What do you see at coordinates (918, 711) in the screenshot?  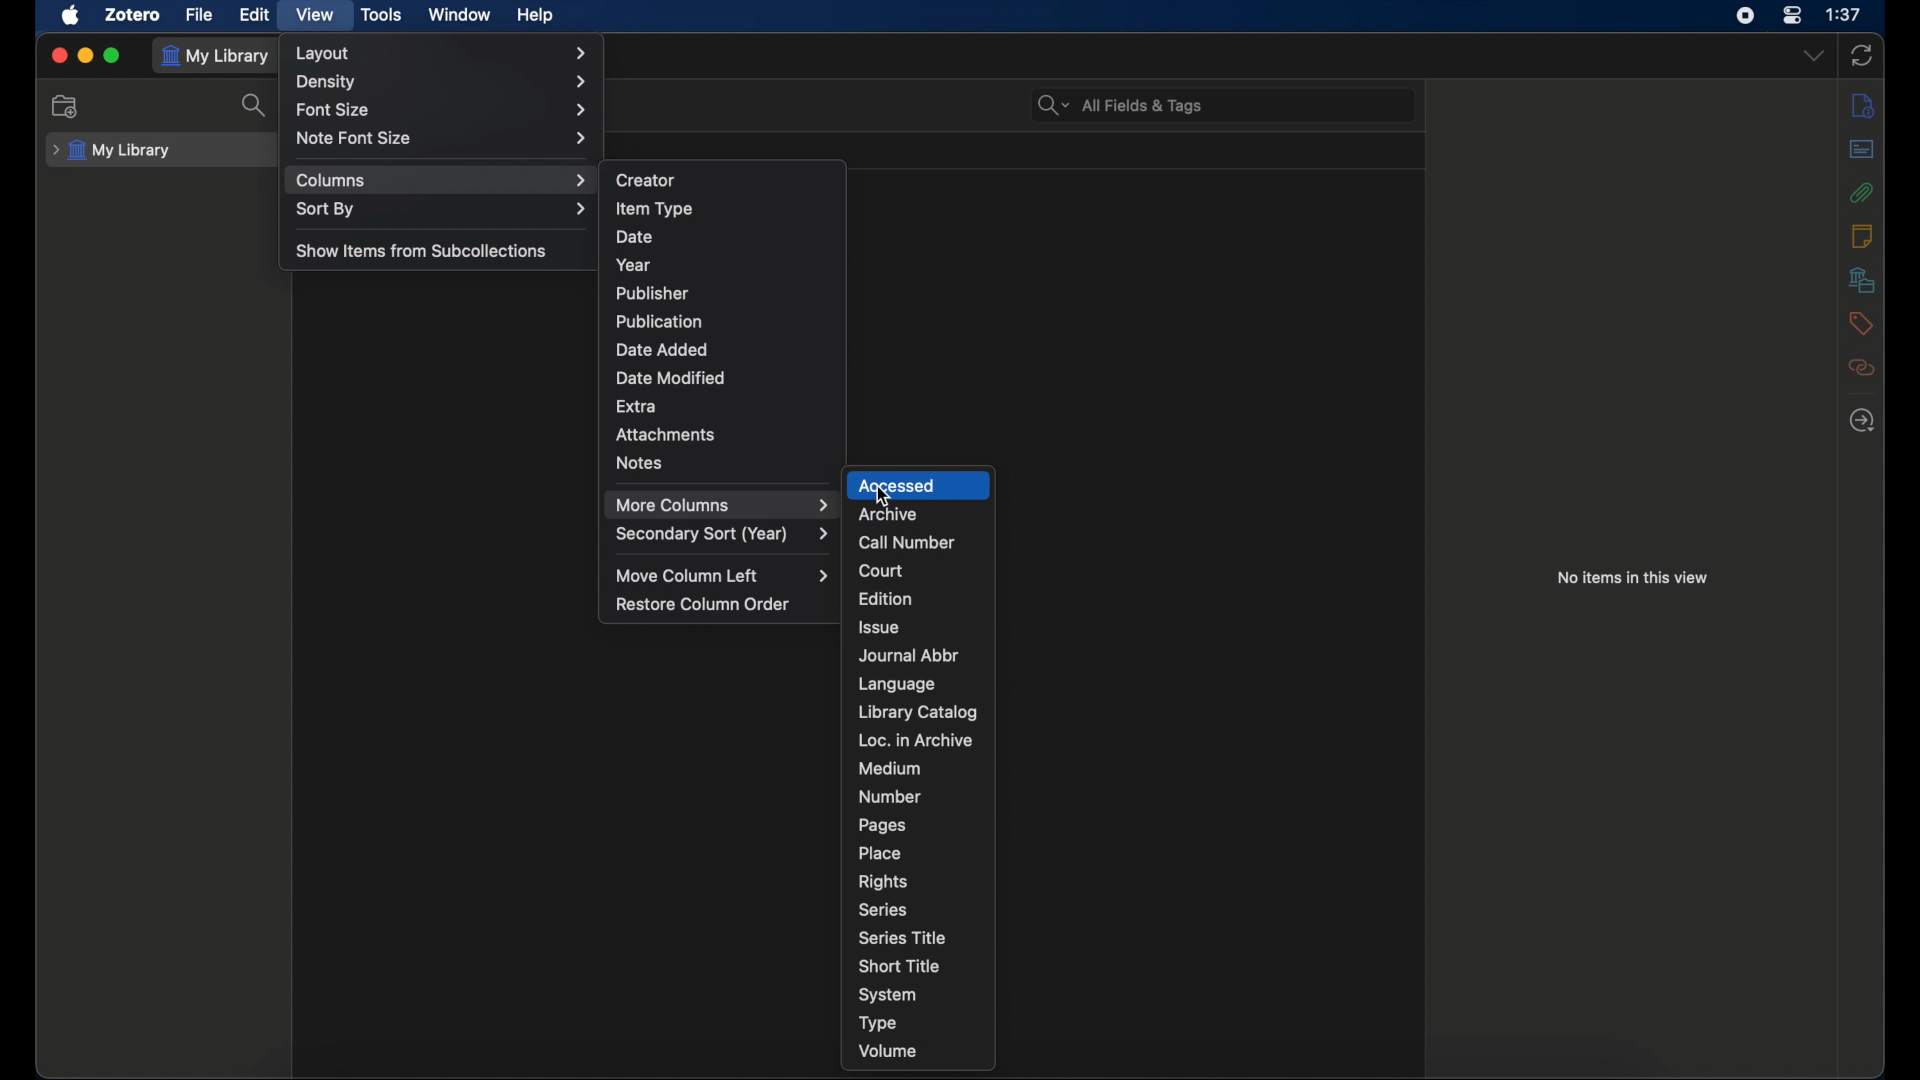 I see `library catalog` at bounding box center [918, 711].